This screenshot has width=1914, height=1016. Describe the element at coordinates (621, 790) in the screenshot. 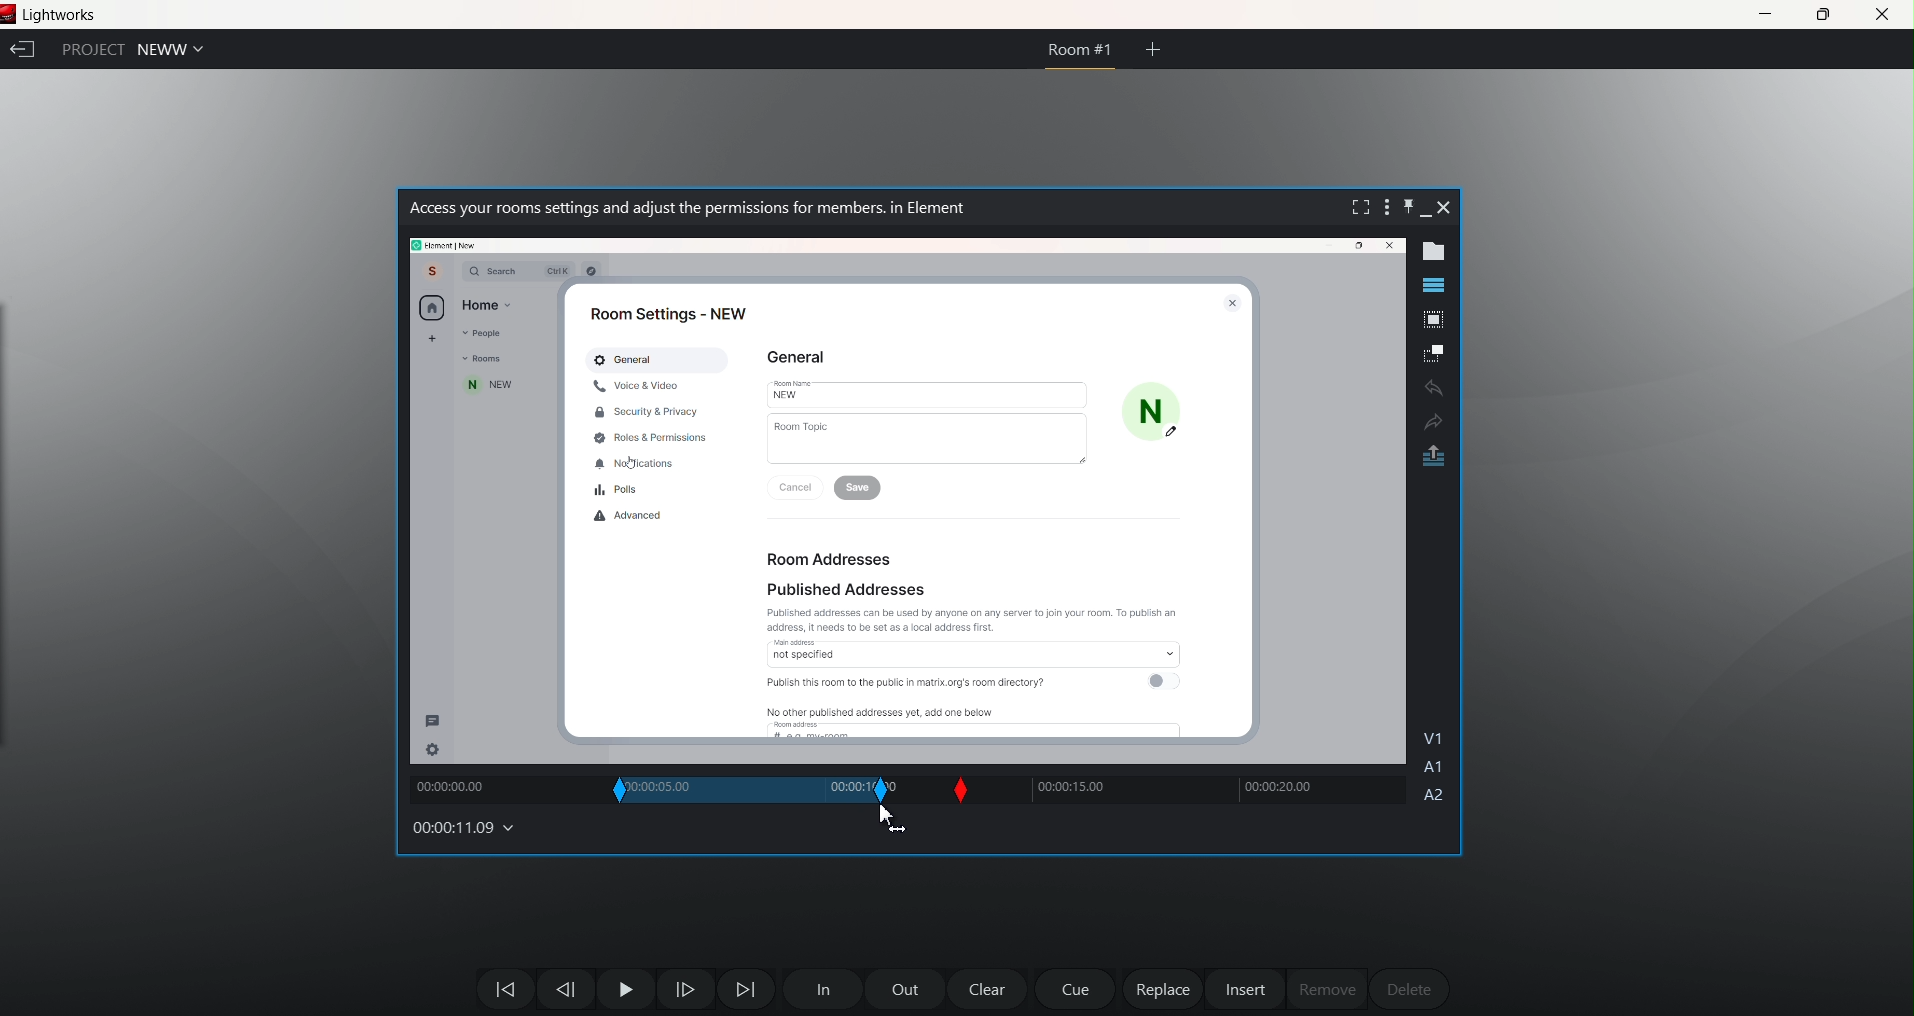

I see `In slip` at that location.